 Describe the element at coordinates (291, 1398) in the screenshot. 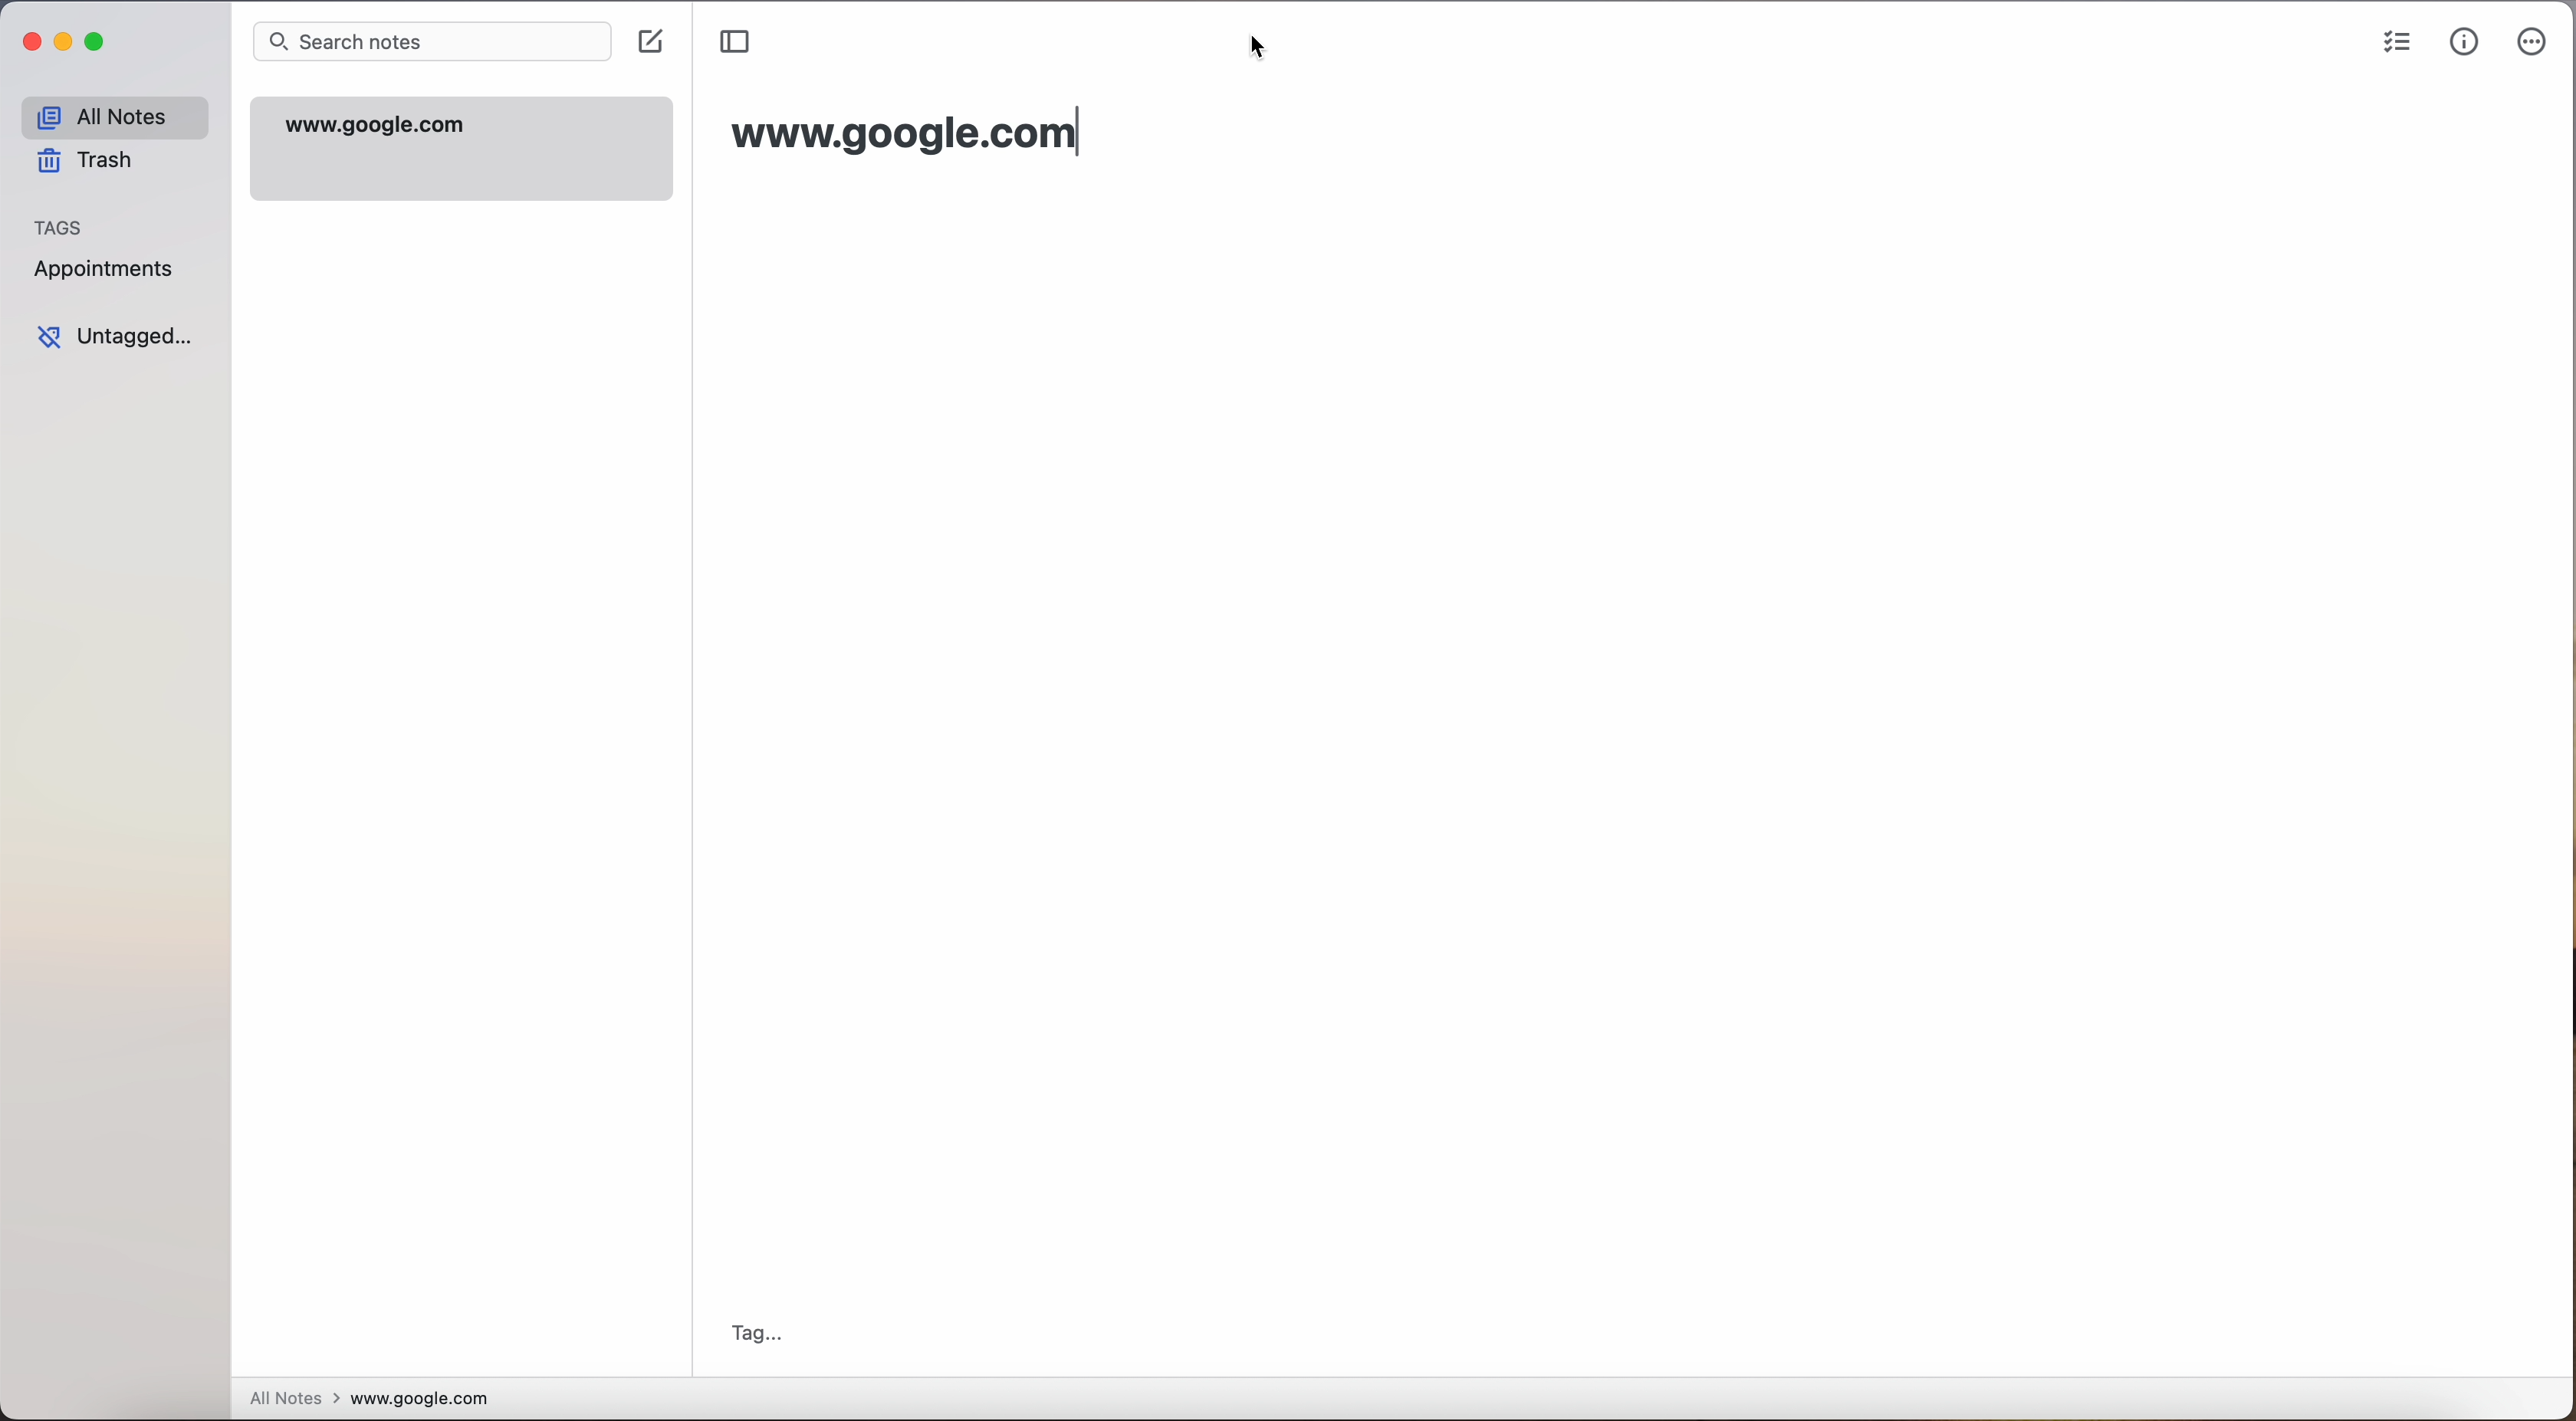

I see `all notes` at that location.